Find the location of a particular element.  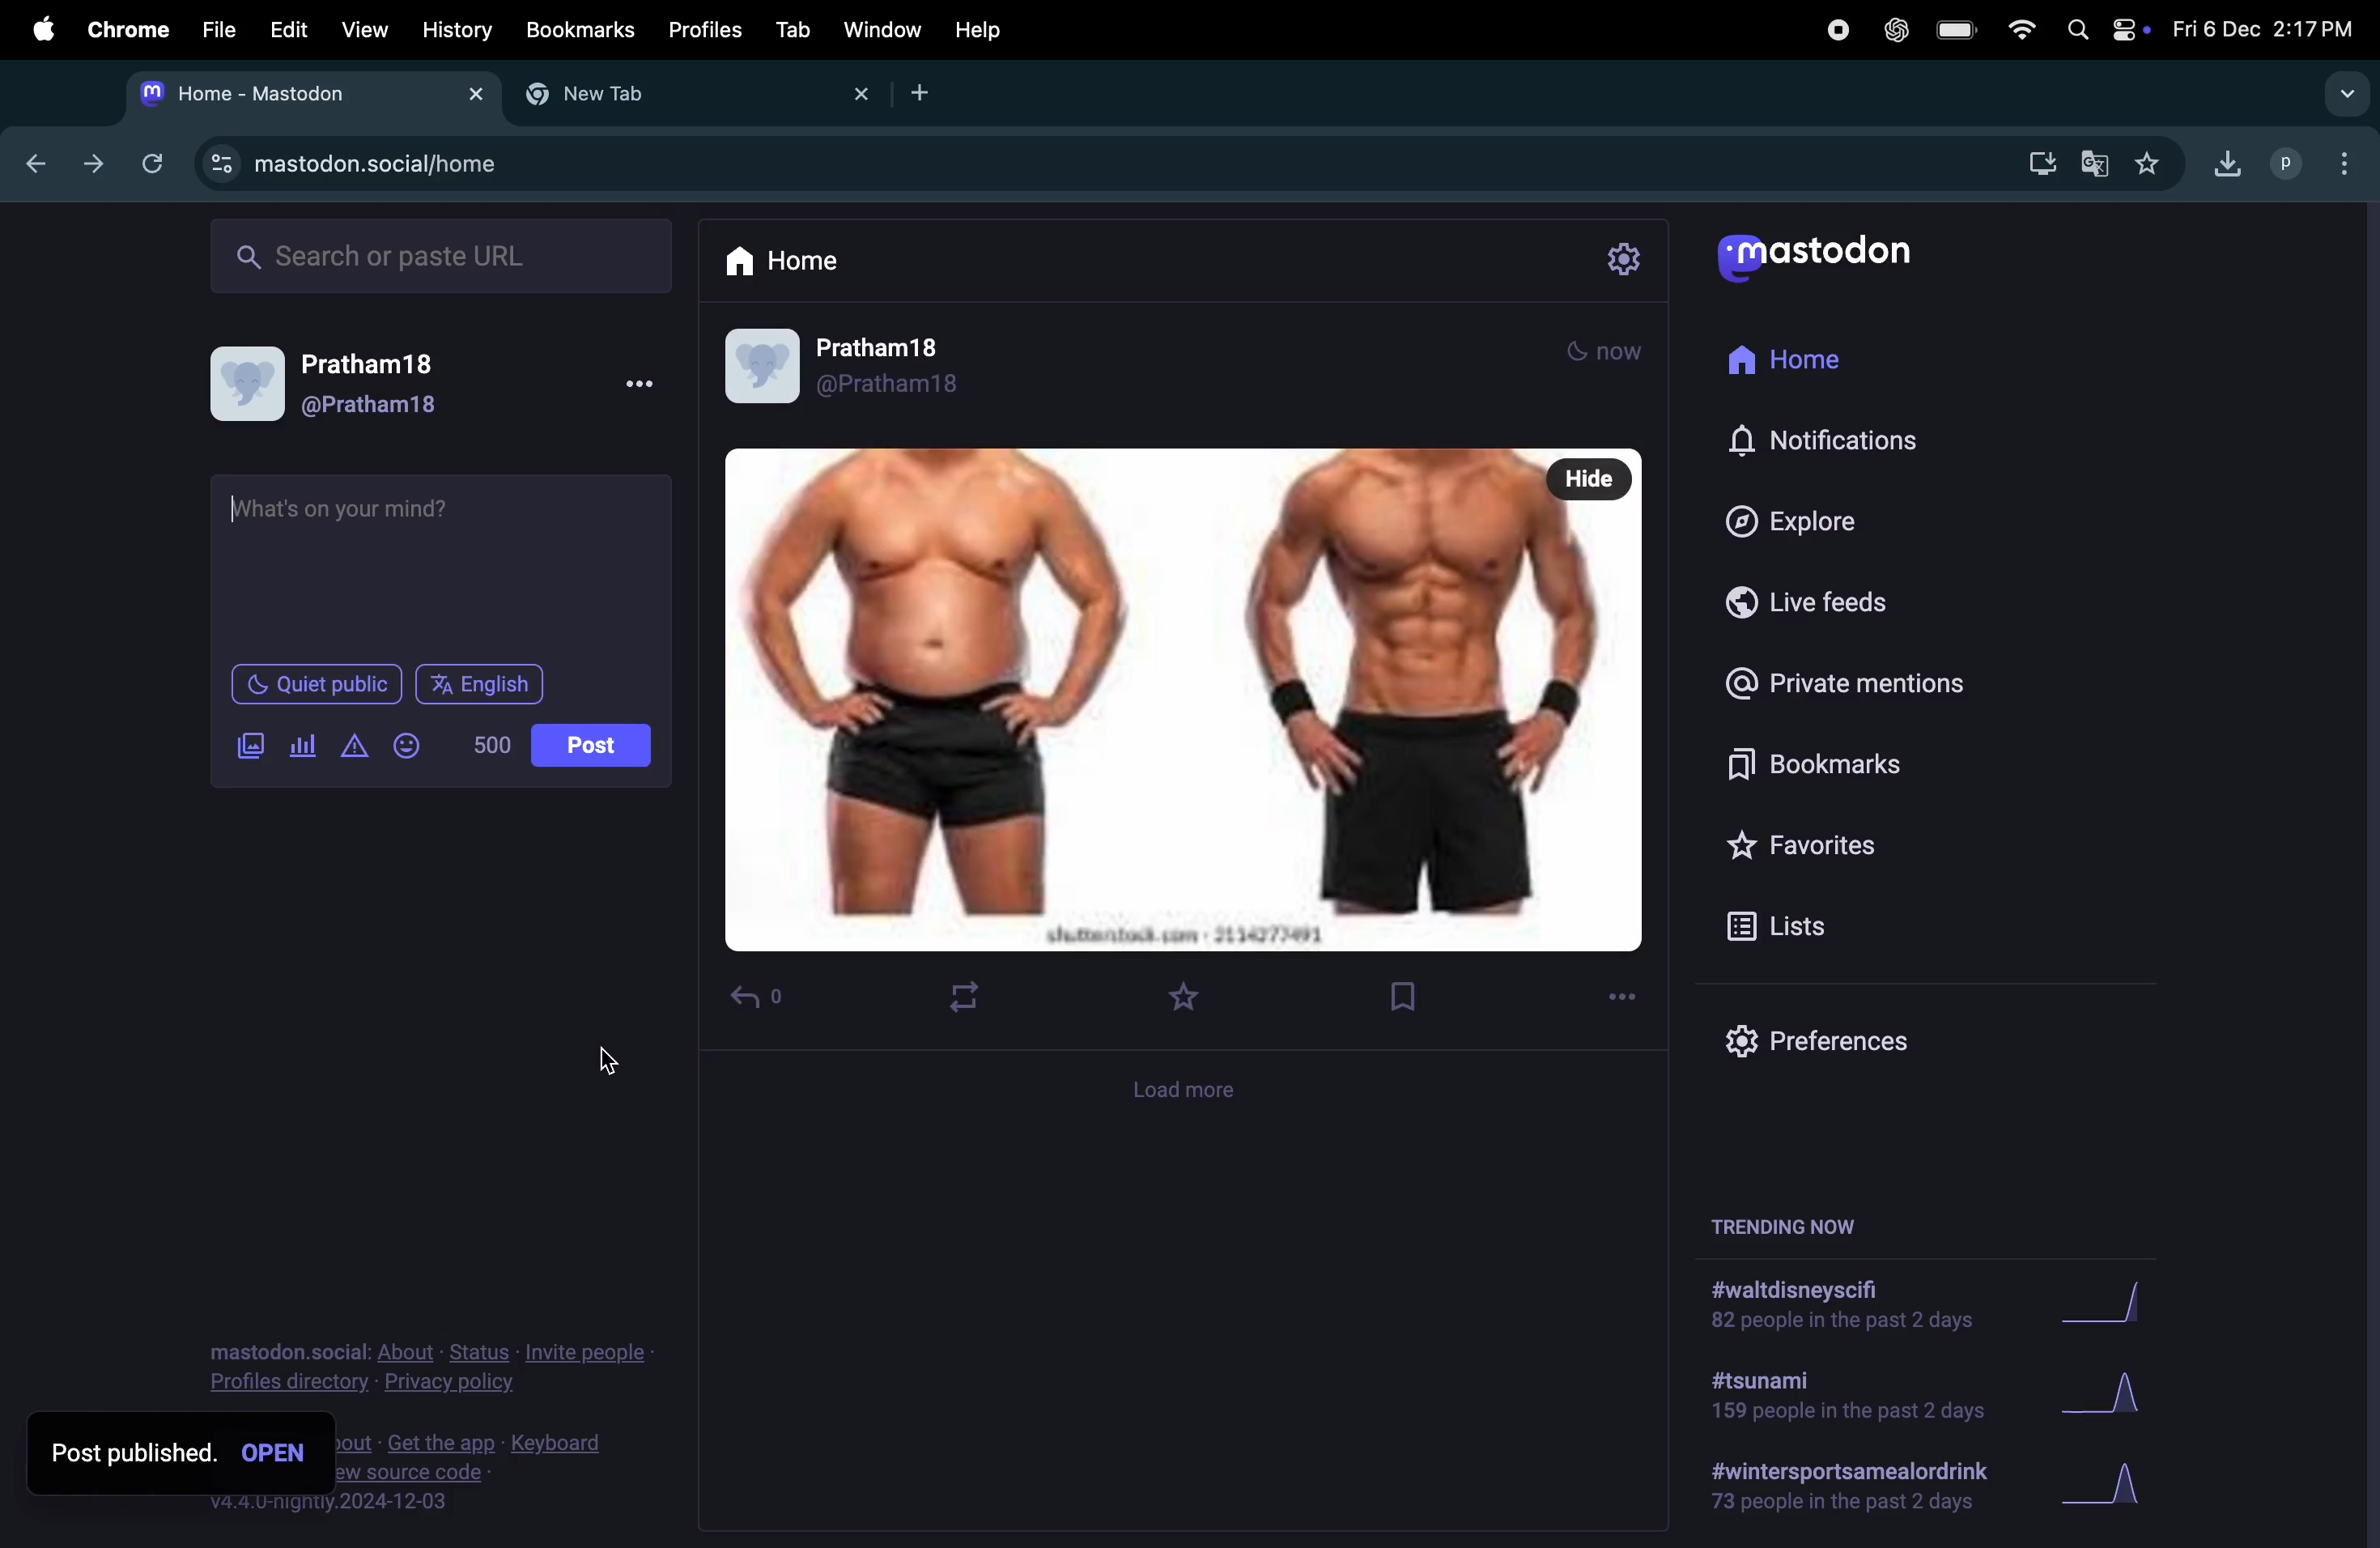

forward is located at coordinates (93, 163).